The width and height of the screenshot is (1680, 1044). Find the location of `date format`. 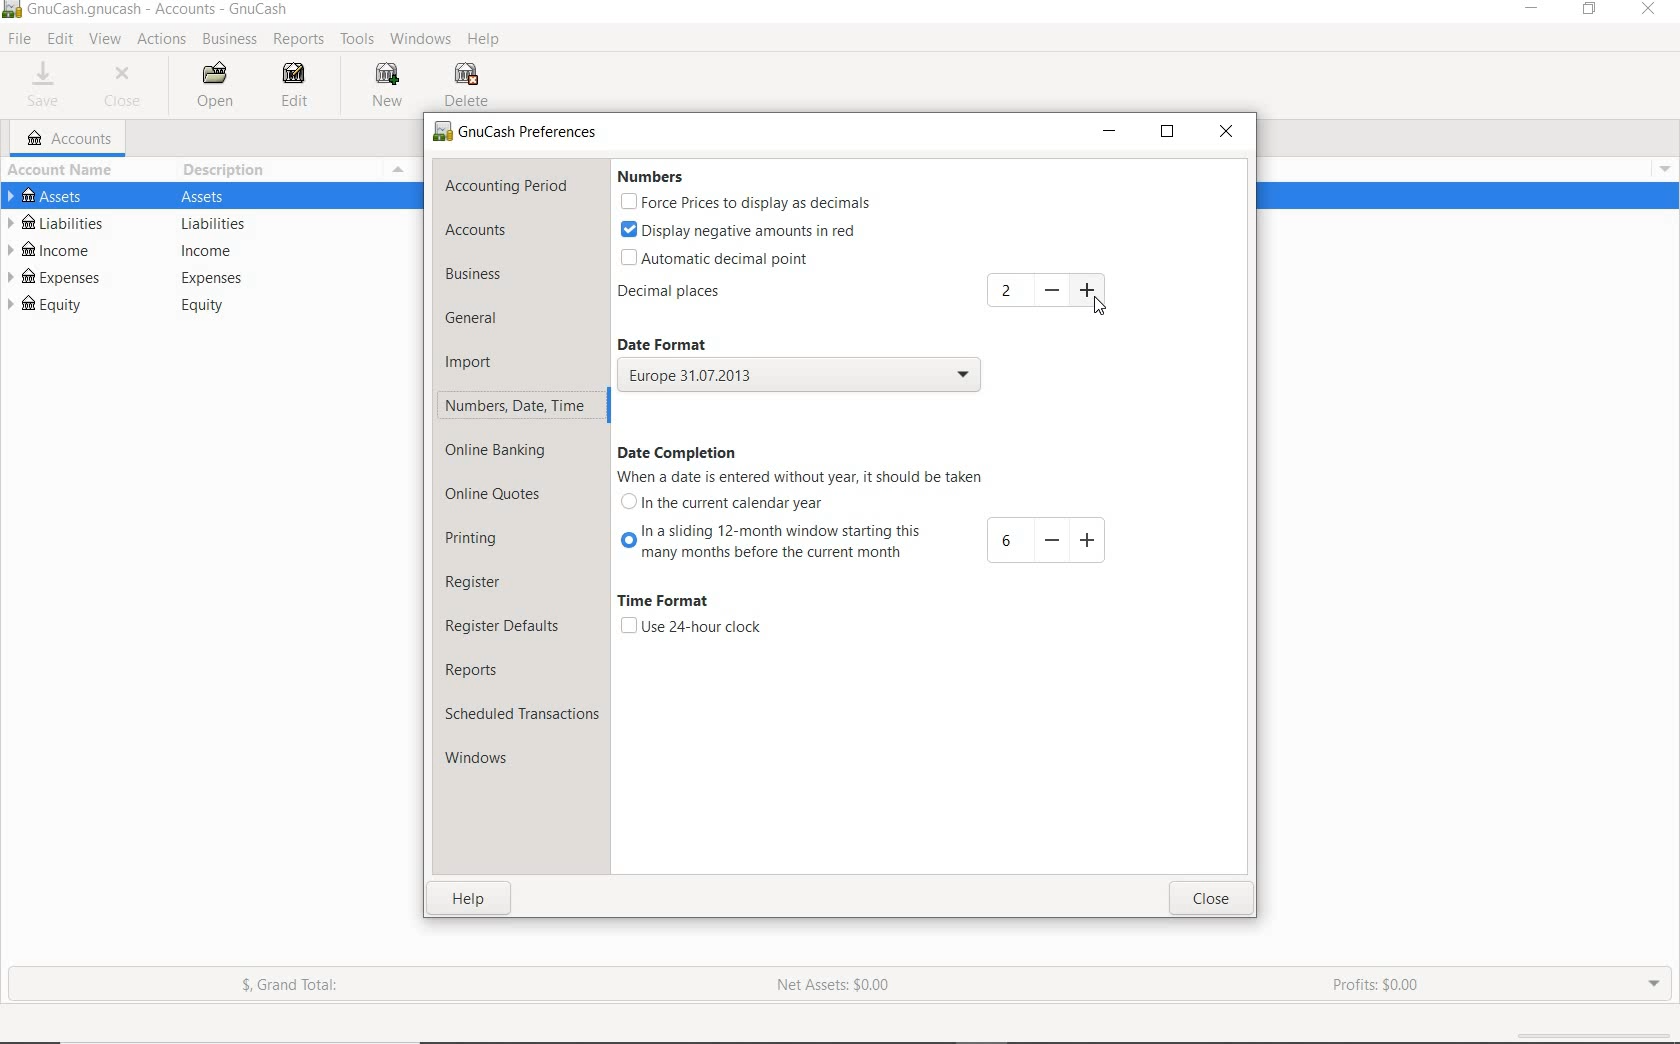

date format is located at coordinates (680, 342).